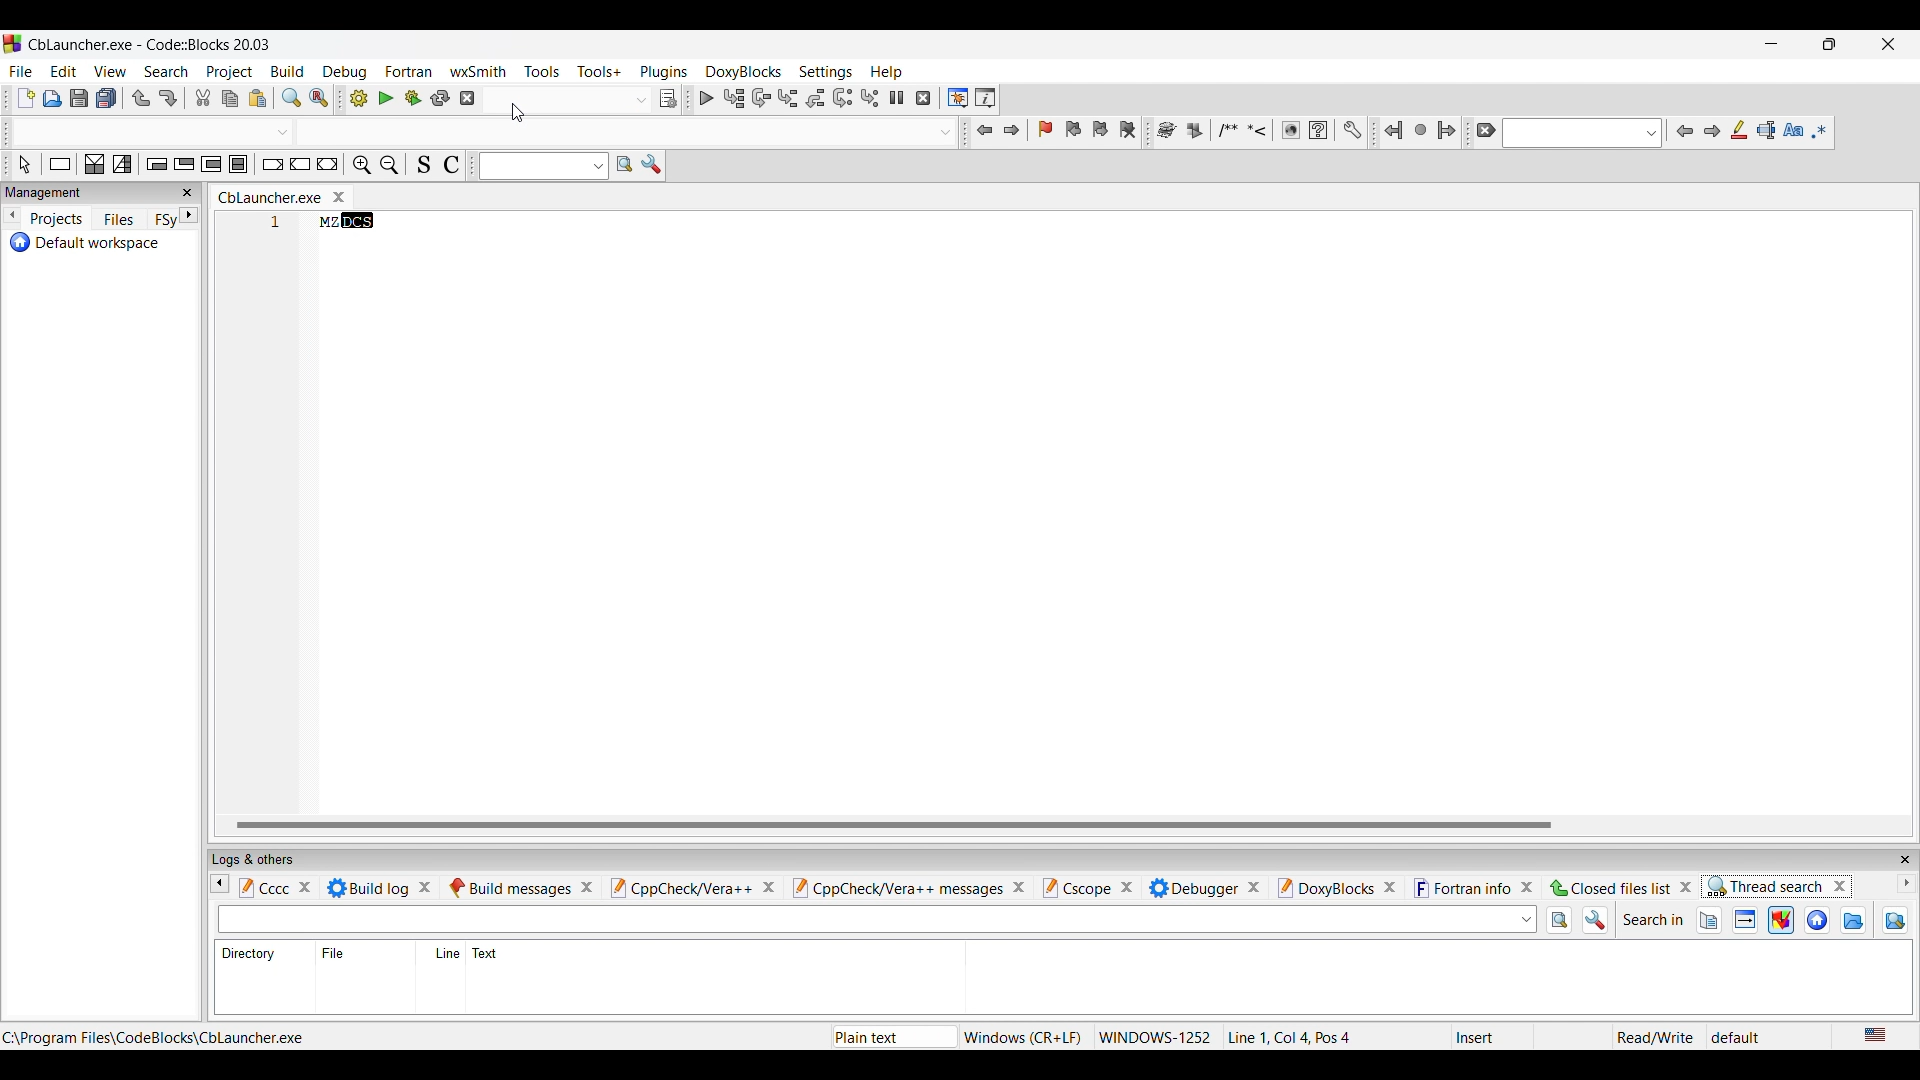 The height and width of the screenshot is (1080, 1920). What do you see at coordinates (825, 72) in the screenshot?
I see `Settings menu` at bounding box center [825, 72].